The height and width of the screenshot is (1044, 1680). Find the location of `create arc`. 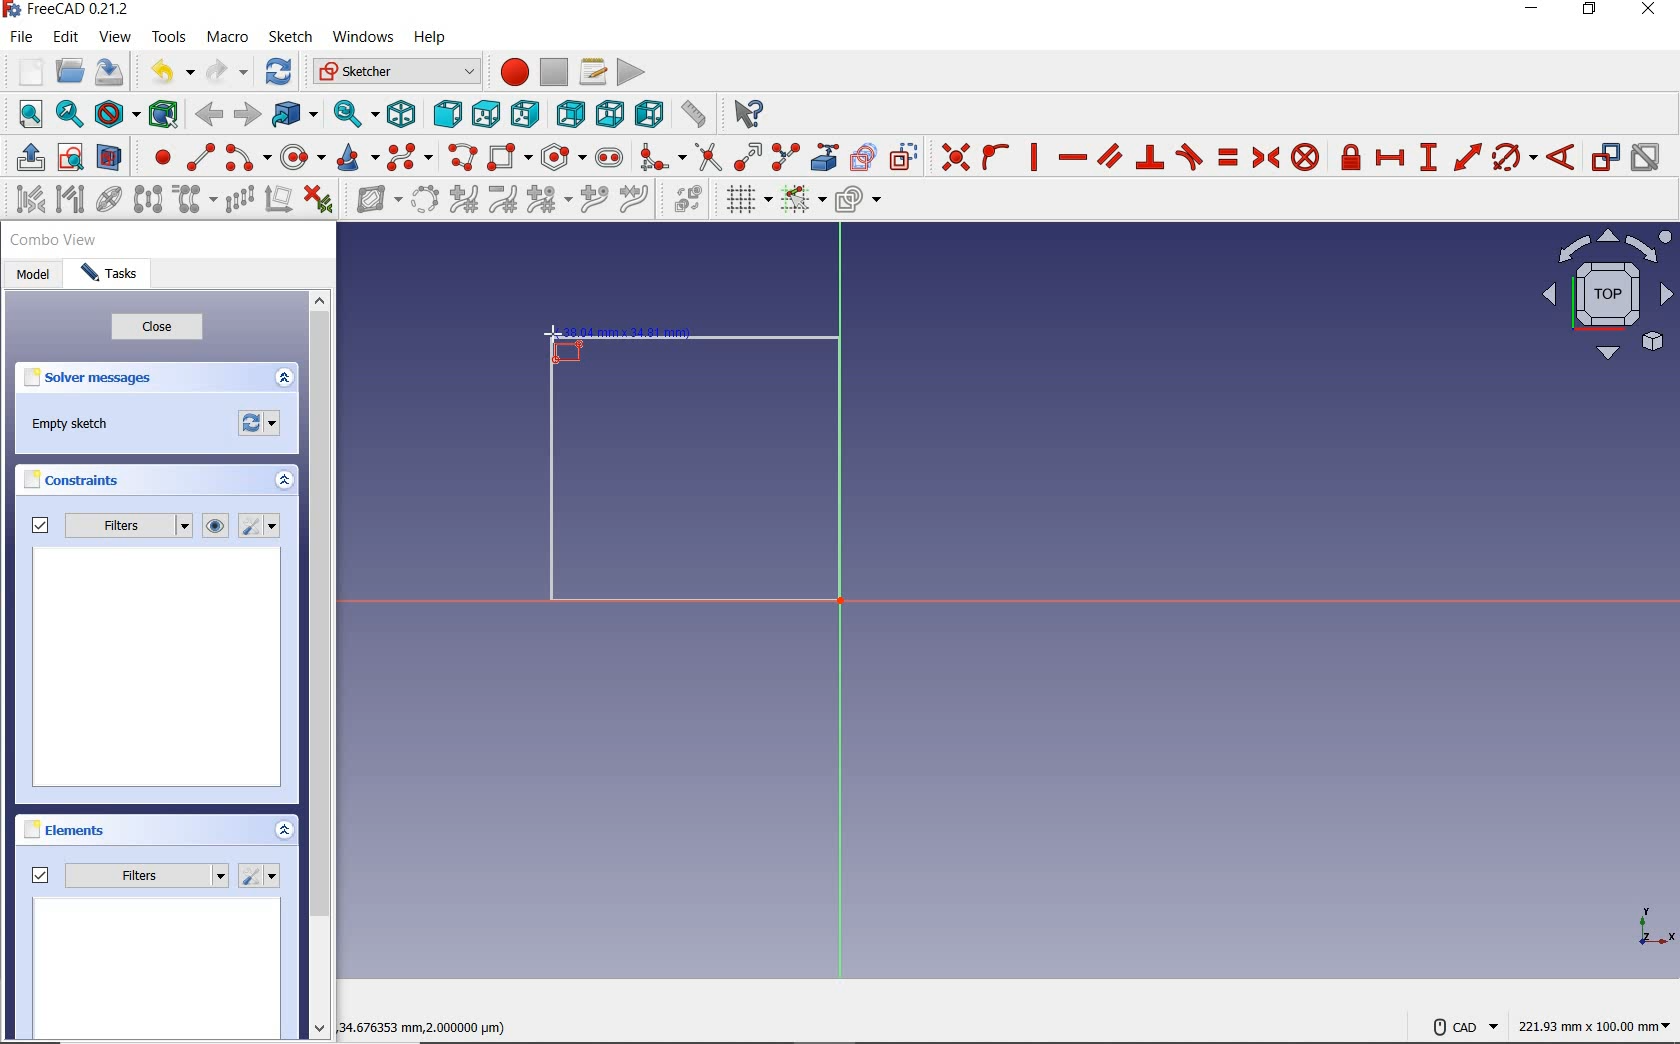

create arc is located at coordinates (247, 159).